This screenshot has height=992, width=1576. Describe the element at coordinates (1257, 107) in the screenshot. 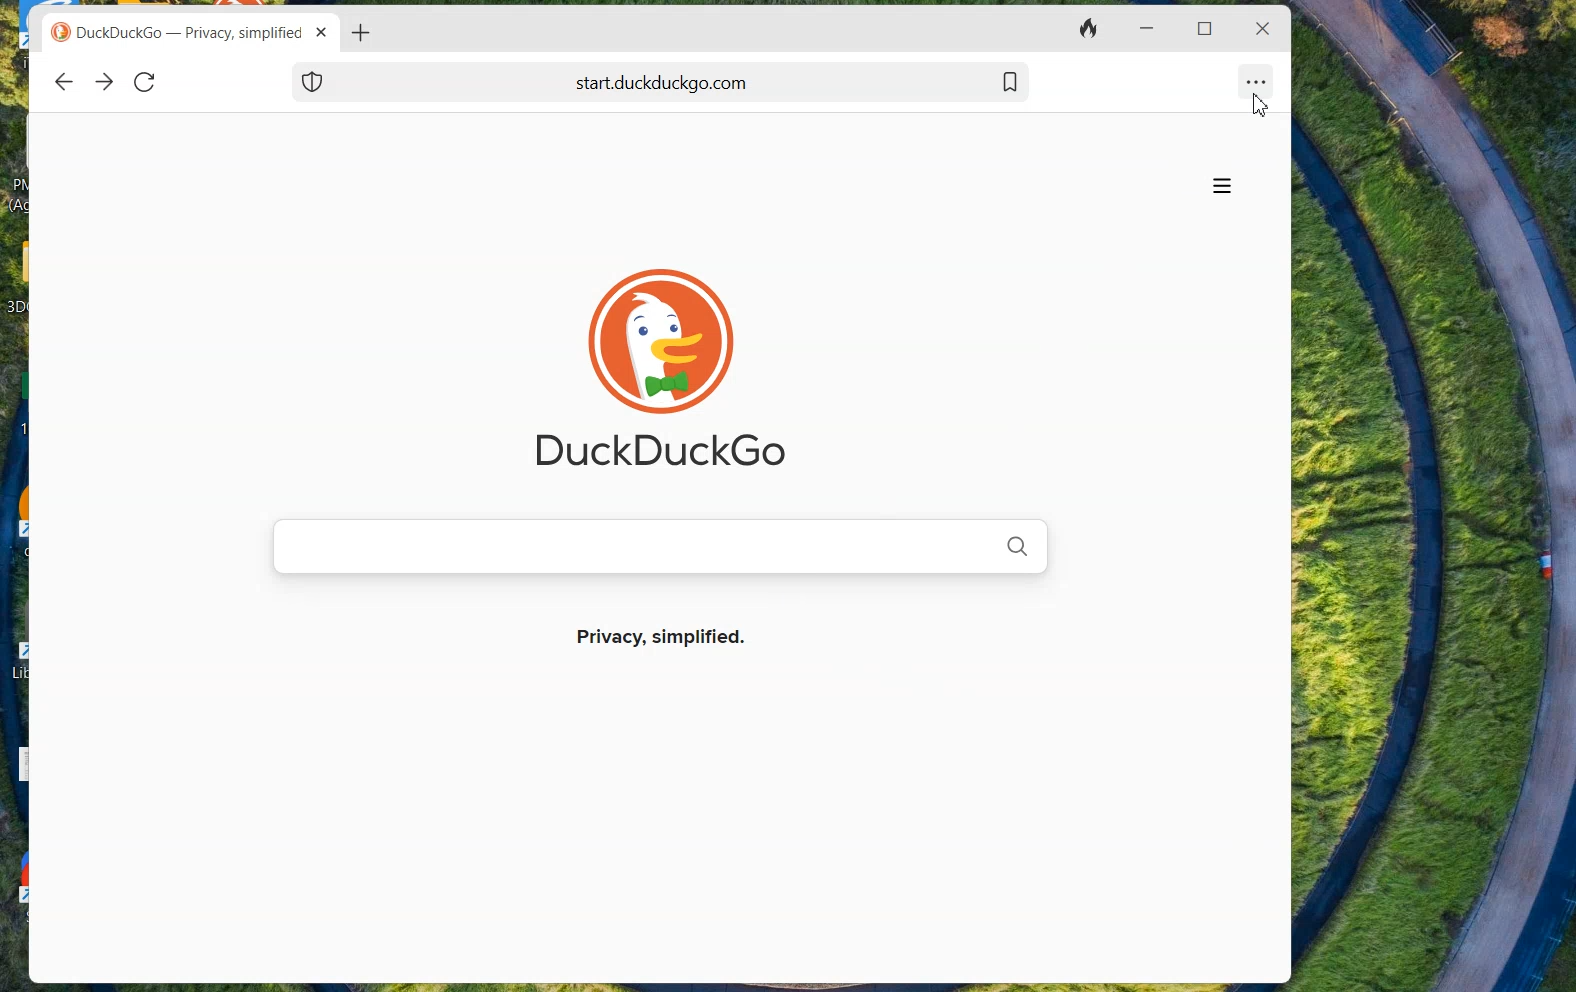

I see `cursor` at that location.